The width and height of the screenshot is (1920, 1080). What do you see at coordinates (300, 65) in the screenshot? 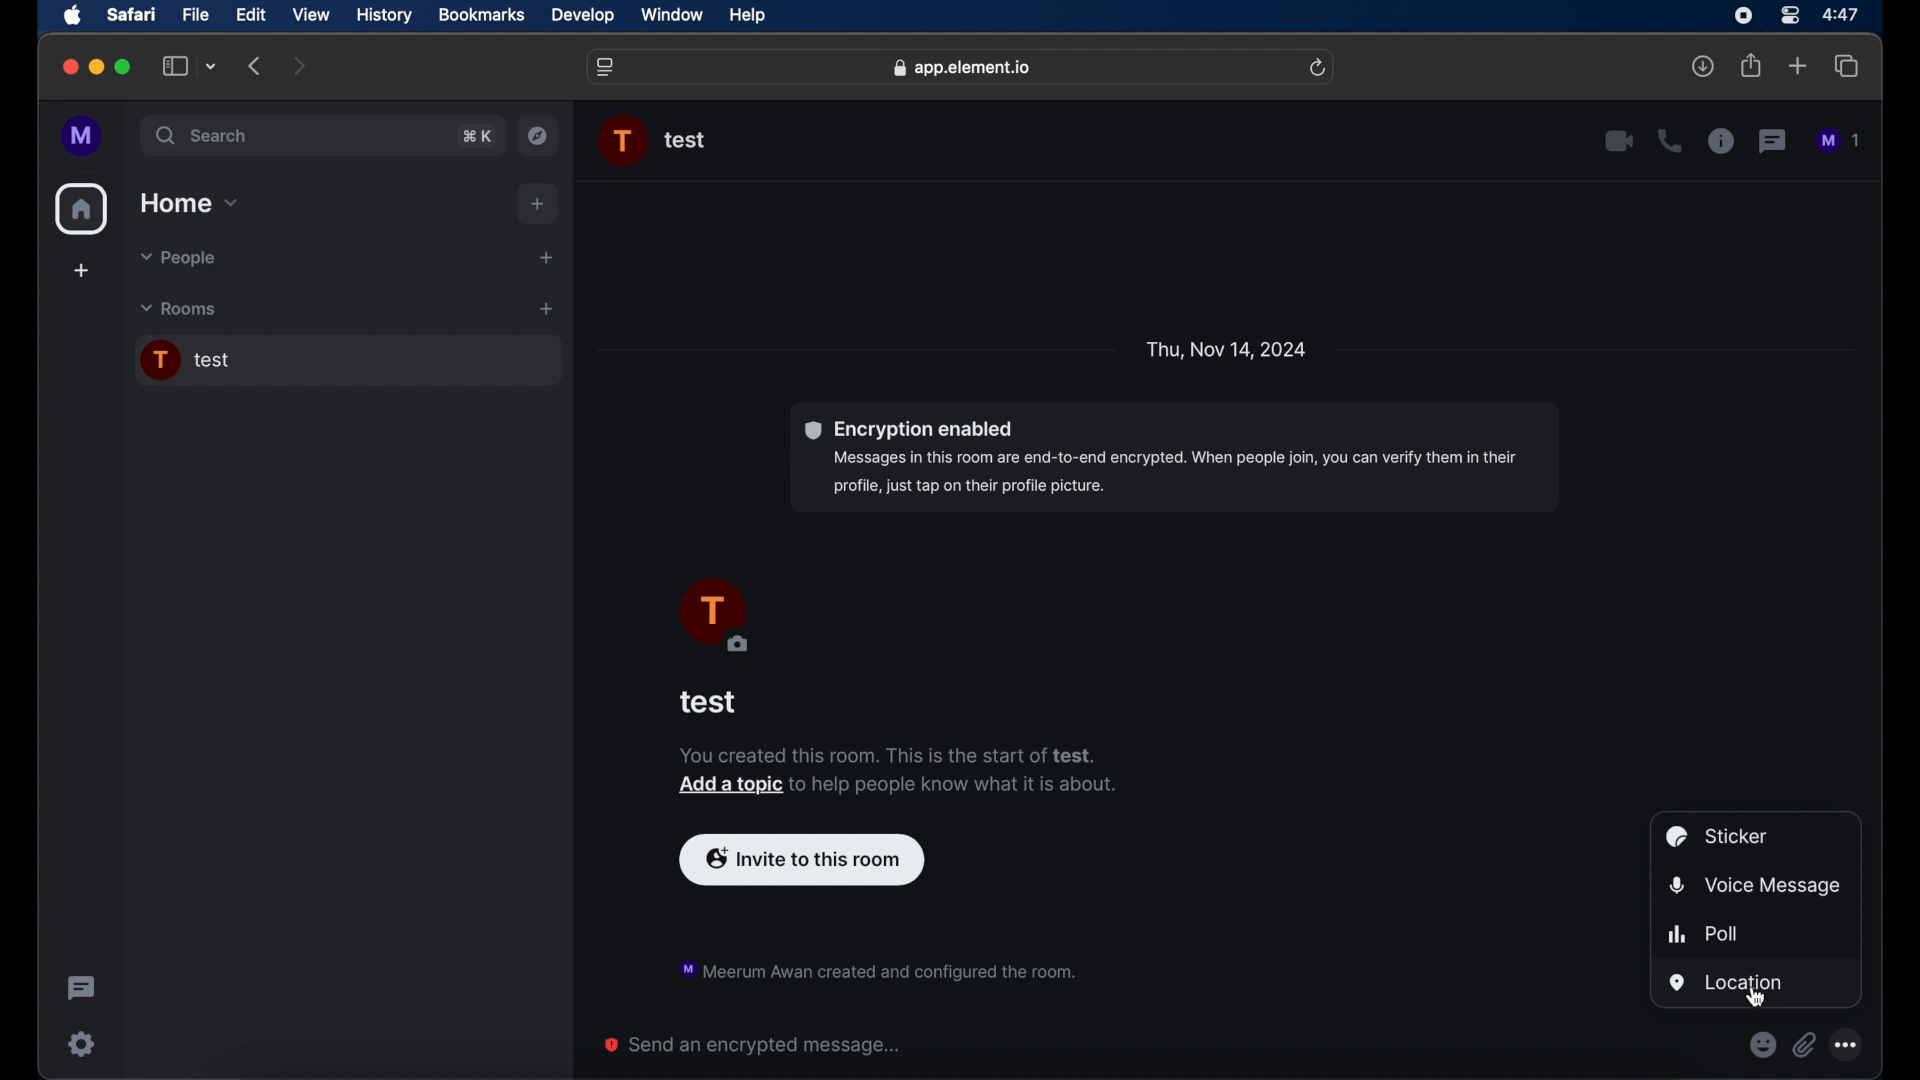
I see `next` at bounding box center [300, 65].